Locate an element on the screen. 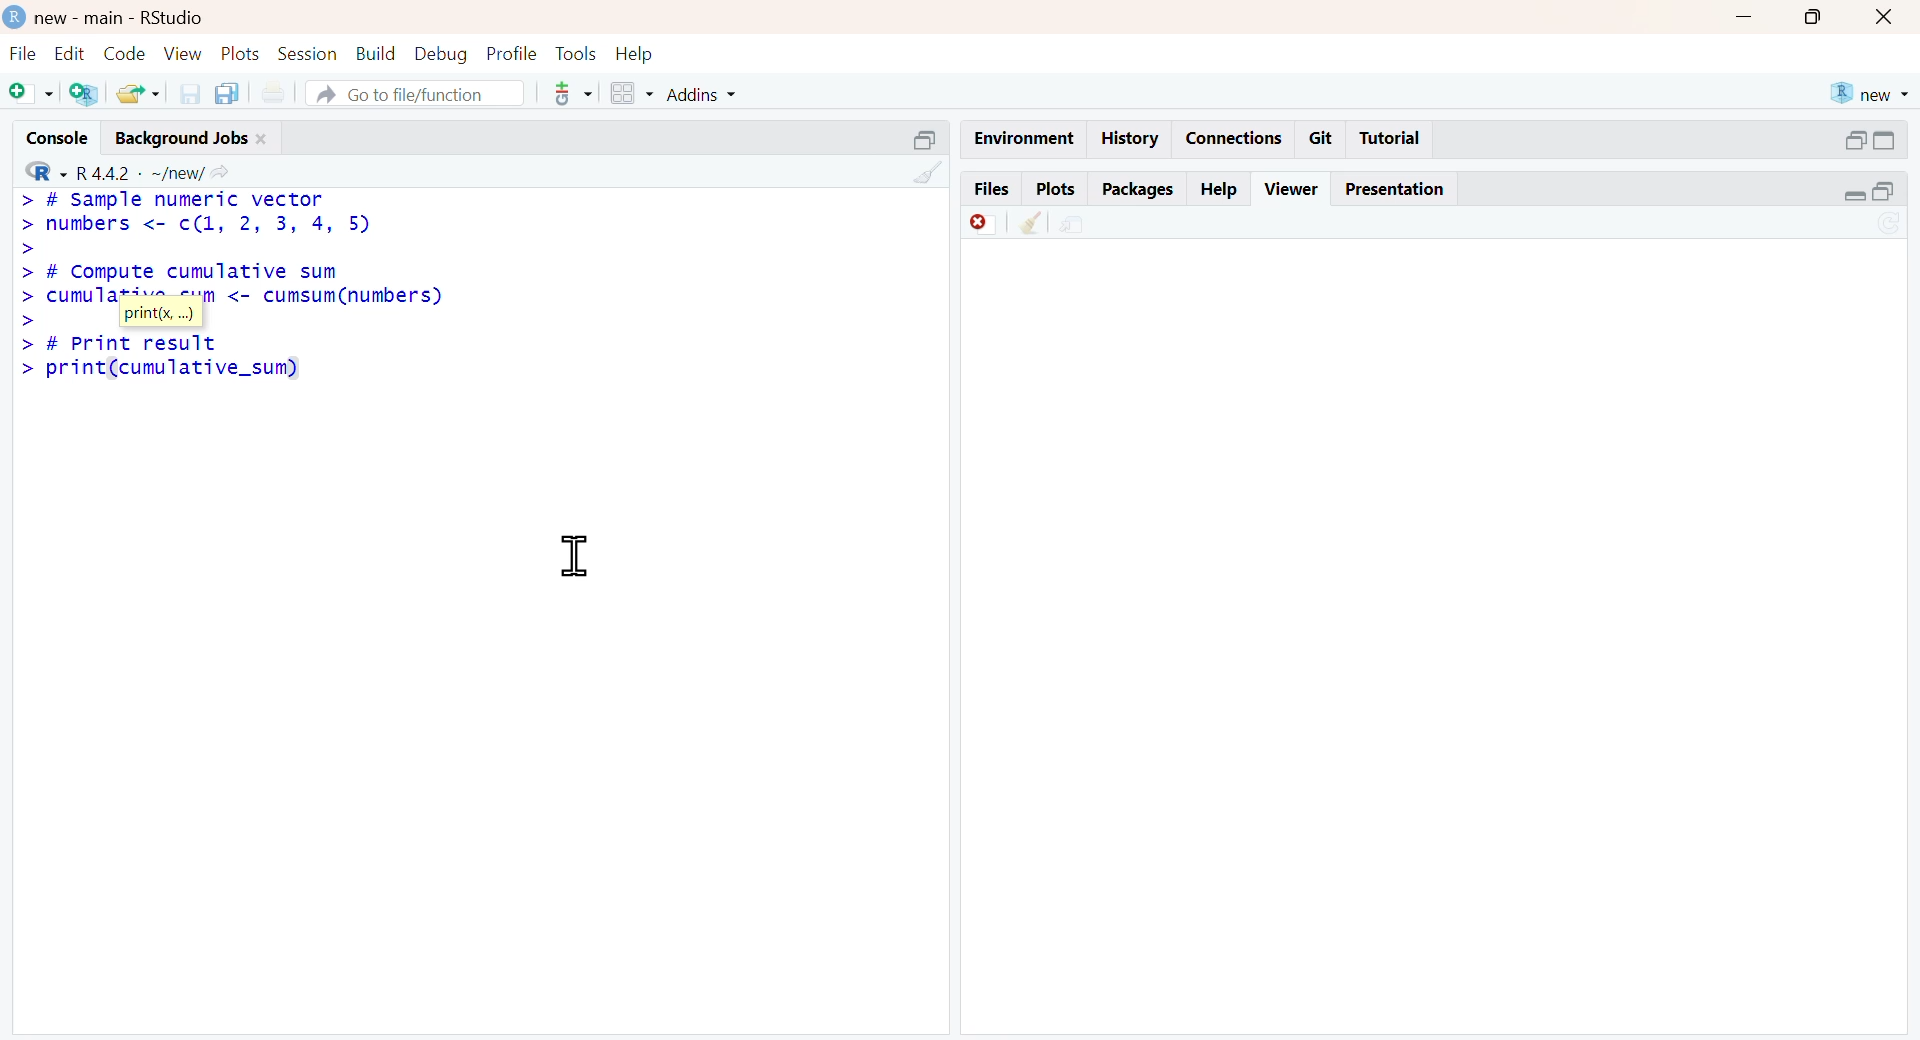 This screenshot has height=1040, width=1920. code is located at coordinates (124, 52).